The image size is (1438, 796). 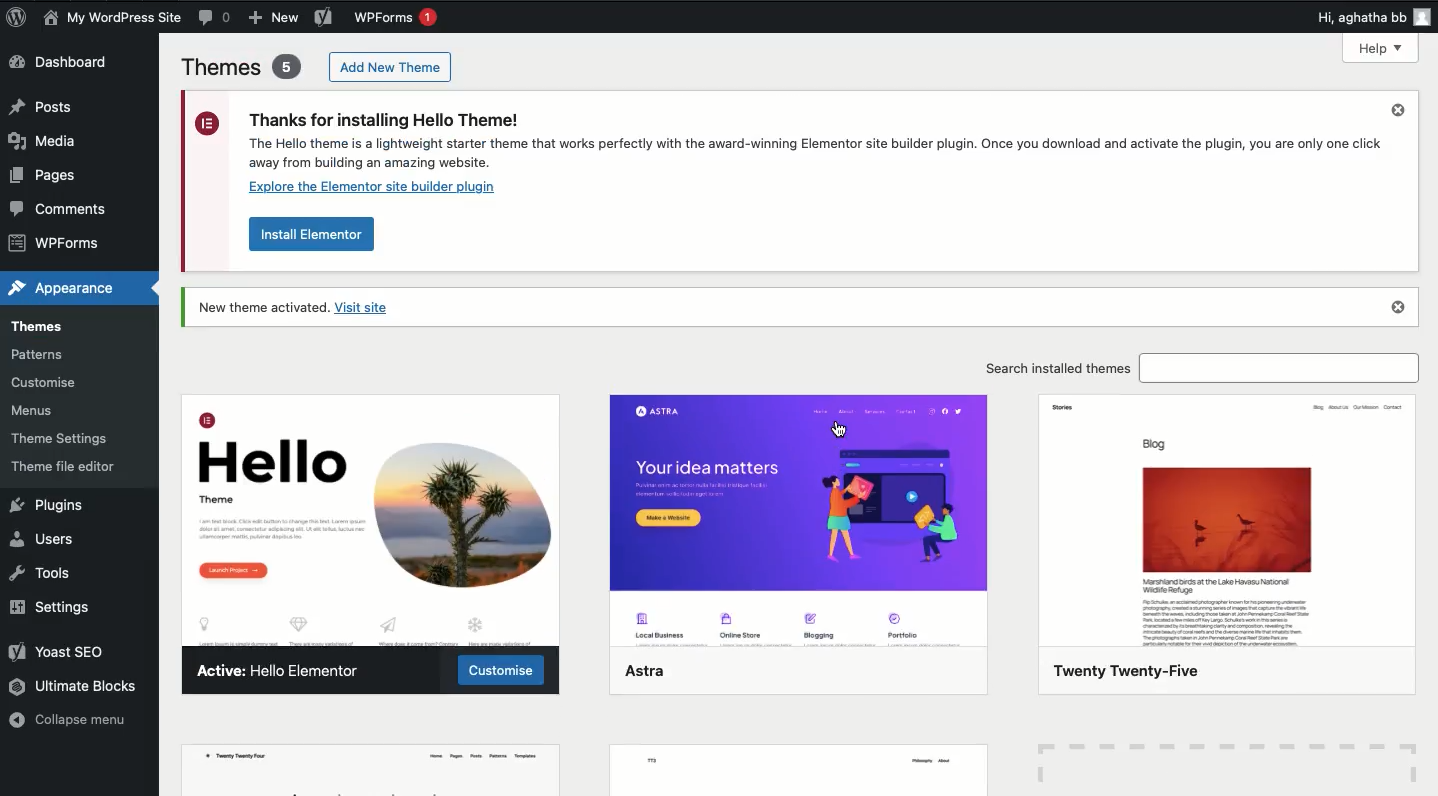 I want to click on theme settings, so click(x=59, y=439).